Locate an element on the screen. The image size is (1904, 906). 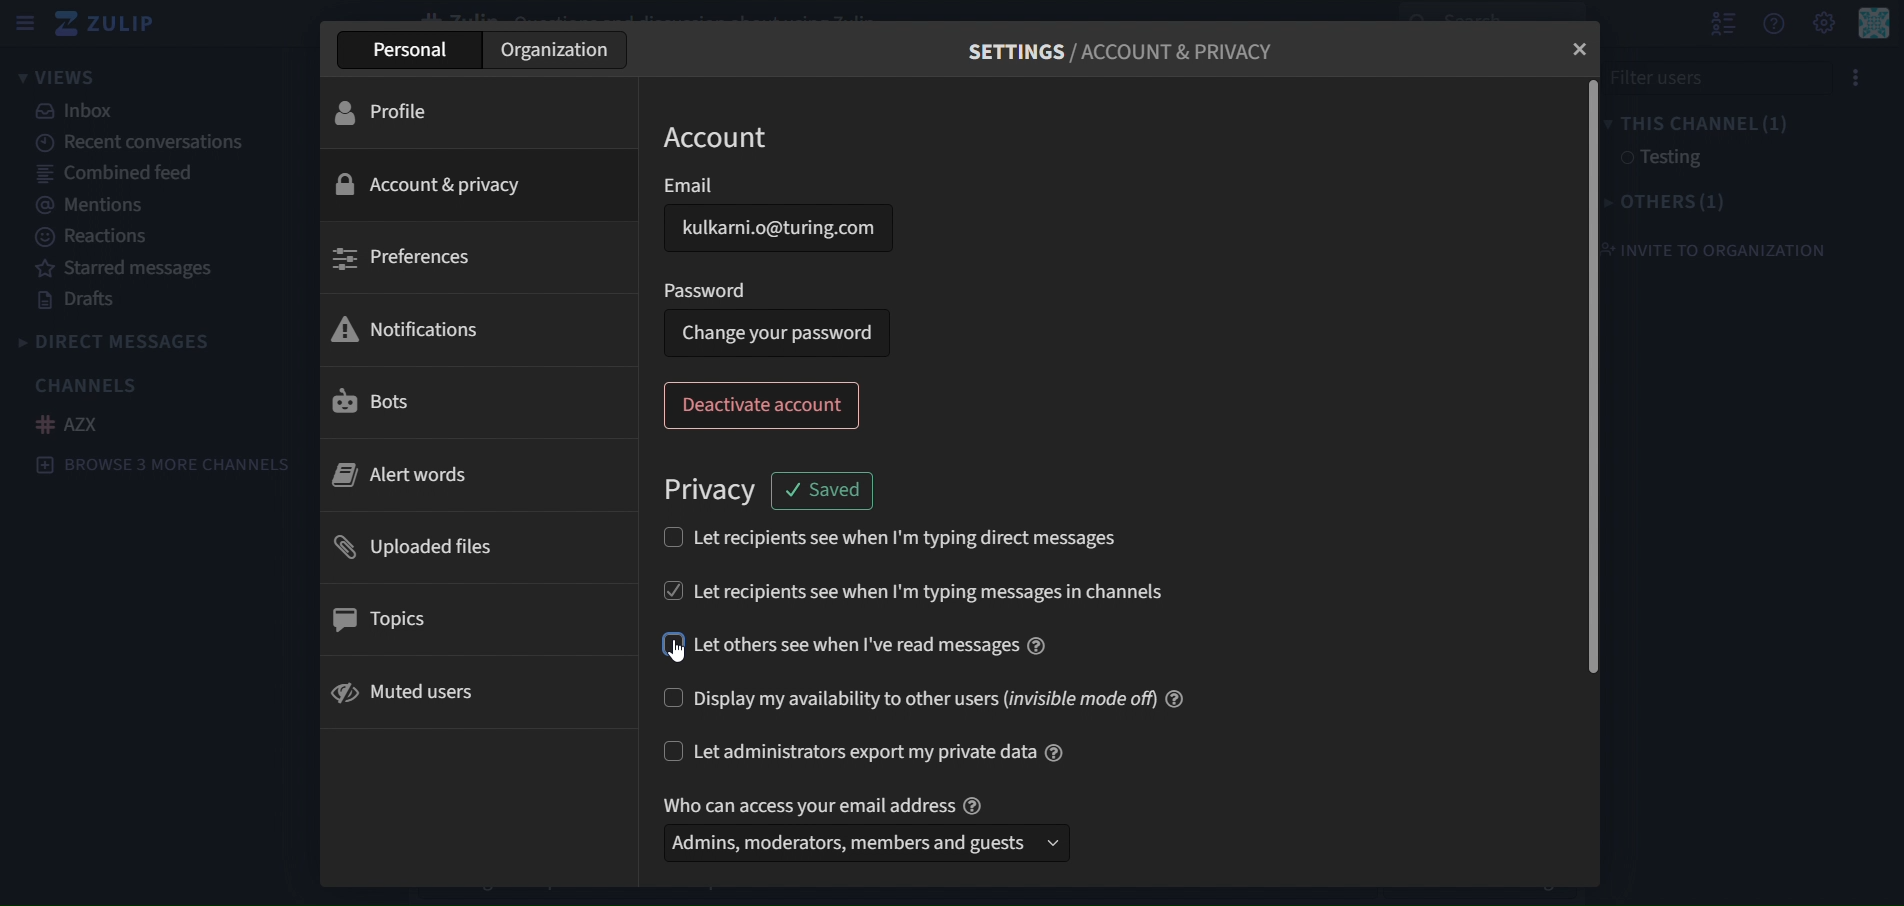
testing is located at coordinates (1659, 158).